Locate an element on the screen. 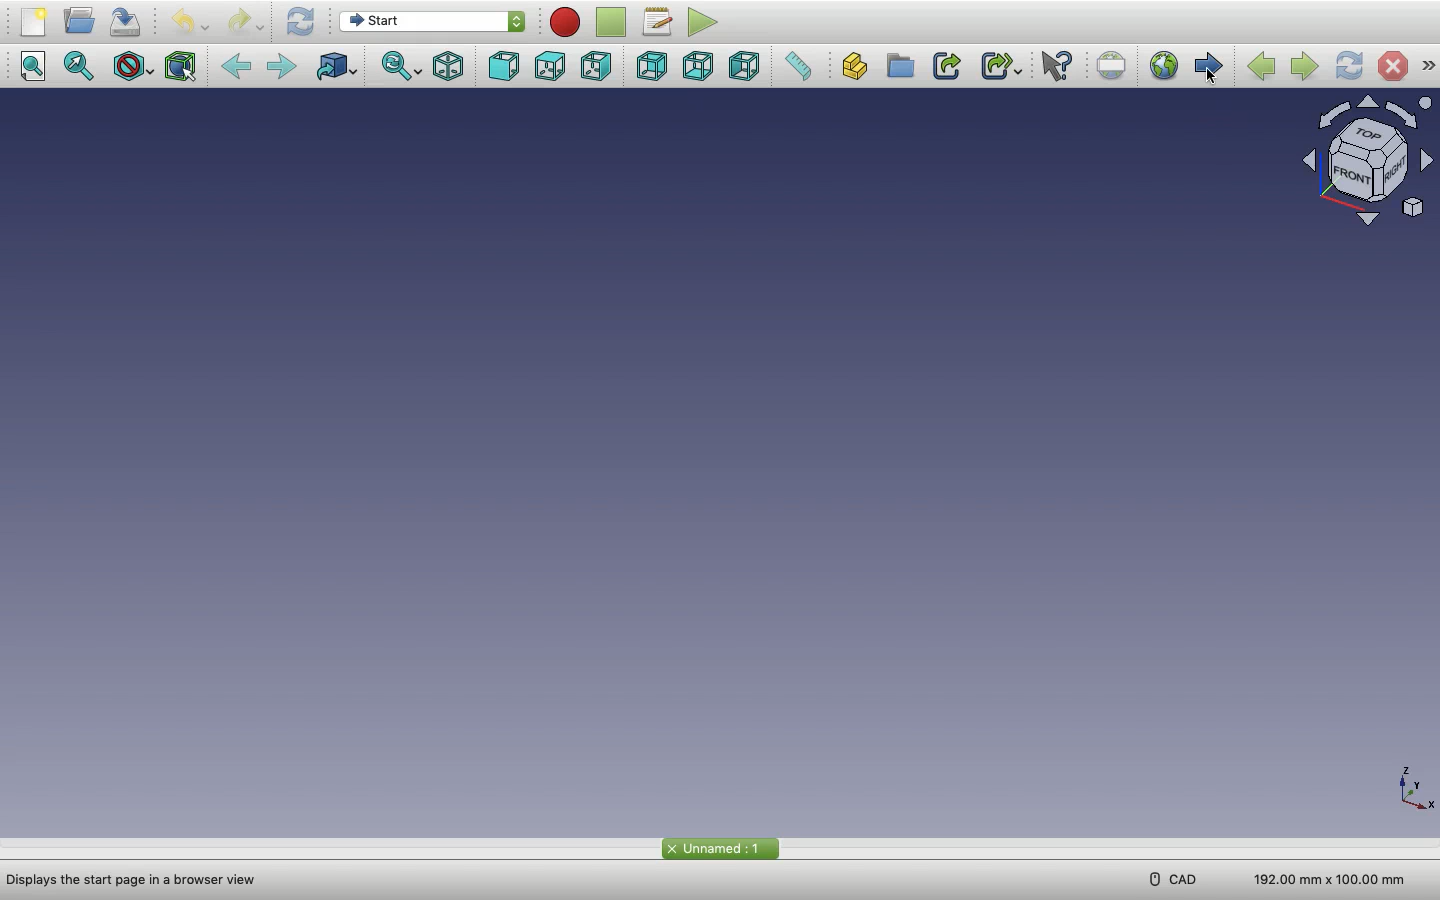  Undo is located at coordinates (185, 22).